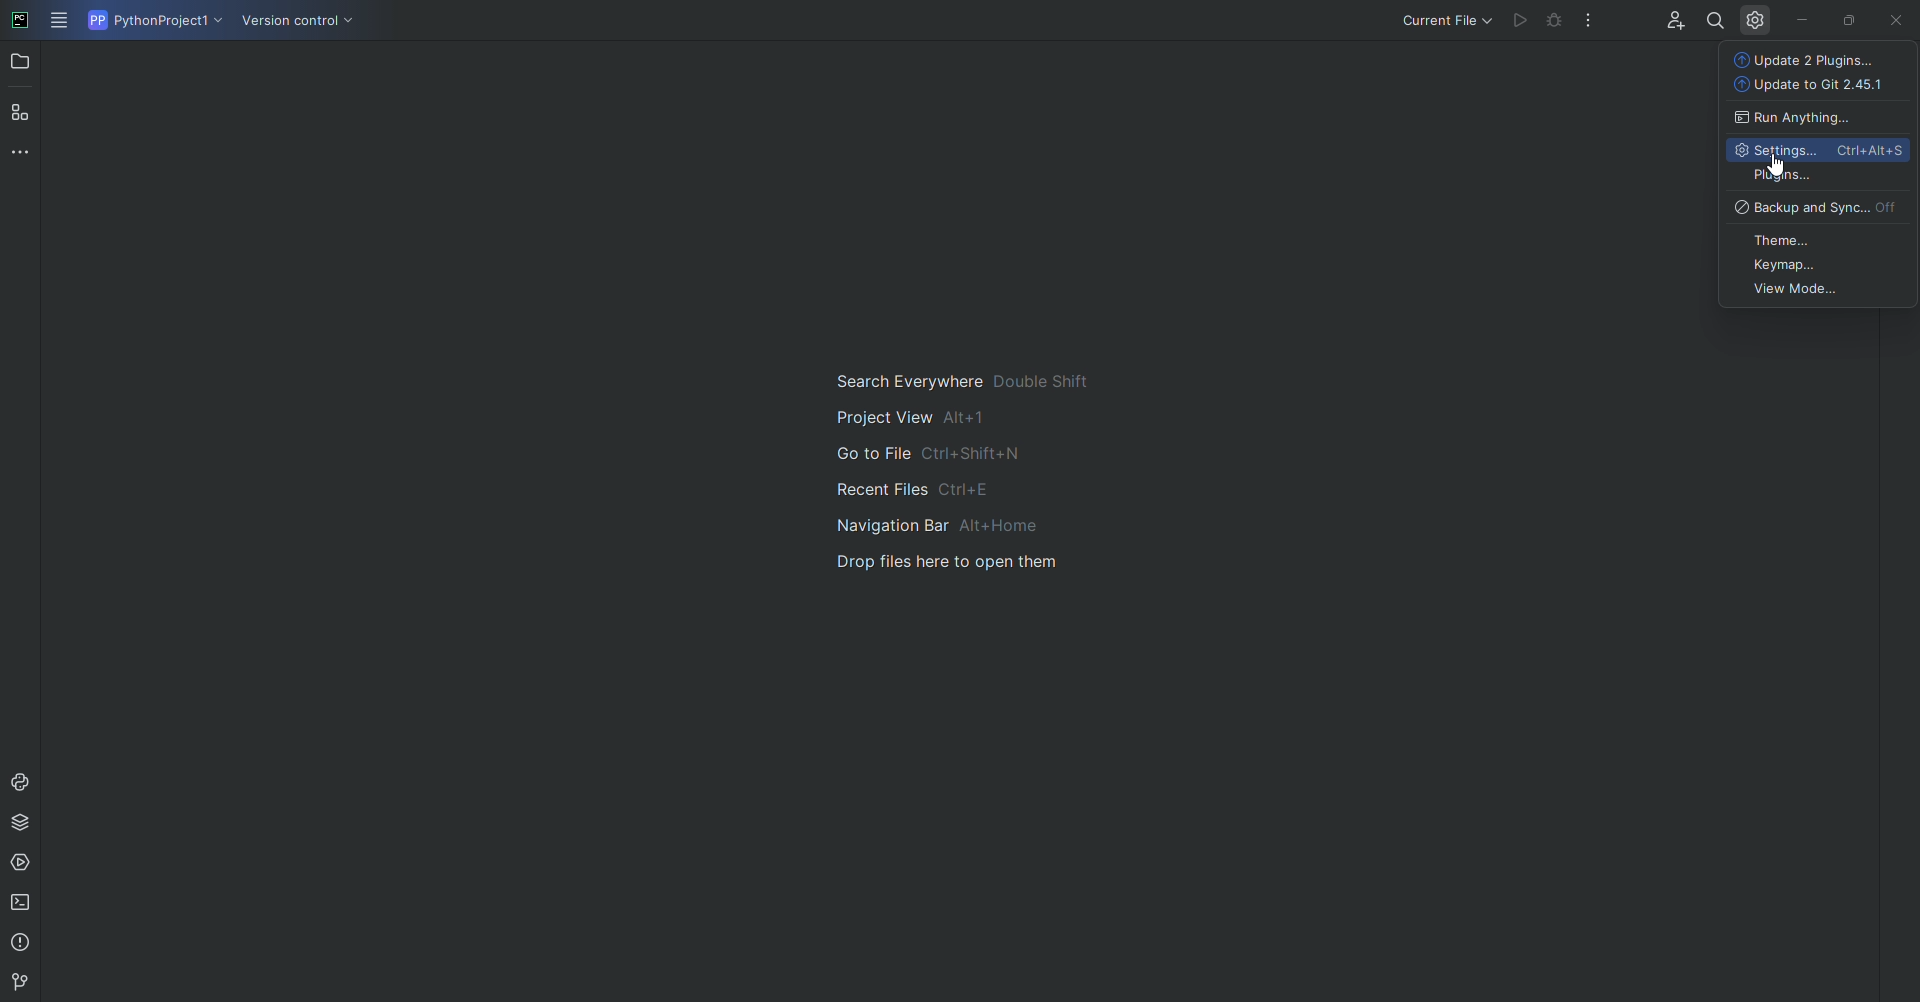 Image resolution: width=1920 pixels, height=1002 pixels. I want to click on More Tools, so click(25, 151).